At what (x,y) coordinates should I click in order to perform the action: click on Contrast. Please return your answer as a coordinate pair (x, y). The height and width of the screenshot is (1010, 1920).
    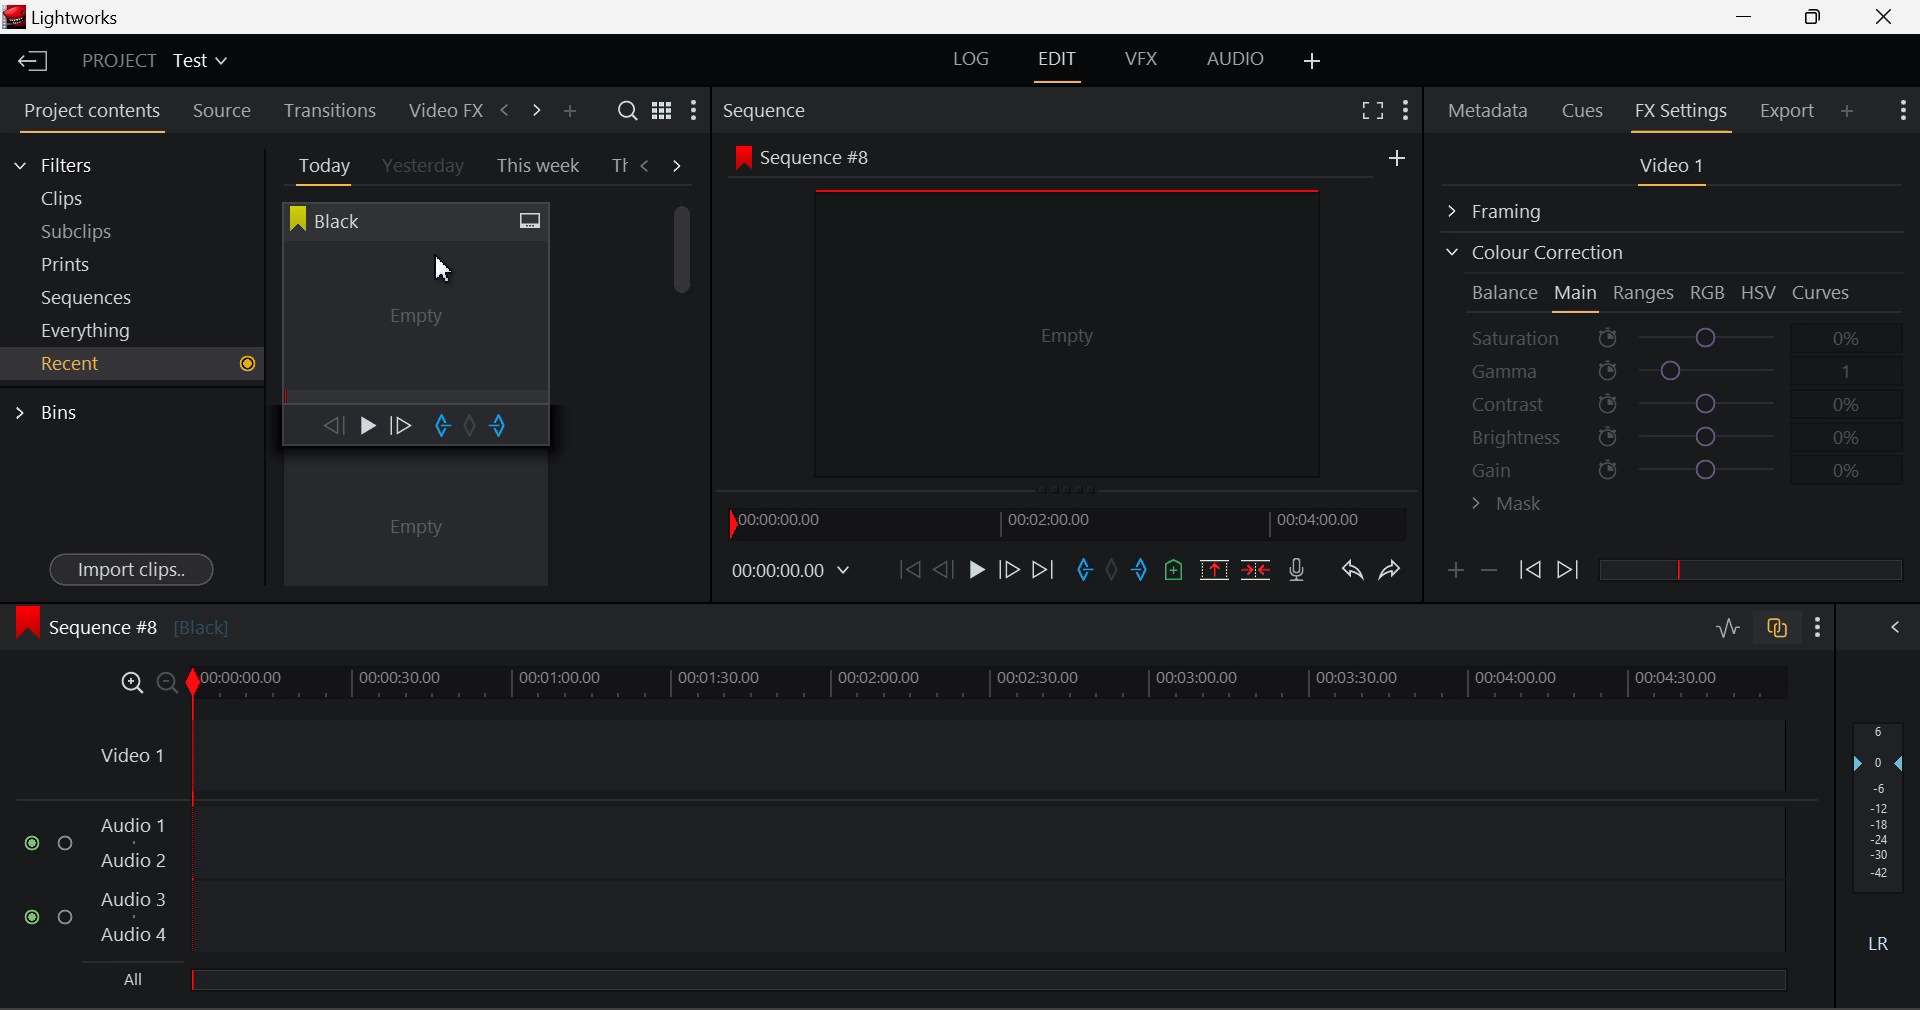
    Looking at the image, I should click on (1674, 403).